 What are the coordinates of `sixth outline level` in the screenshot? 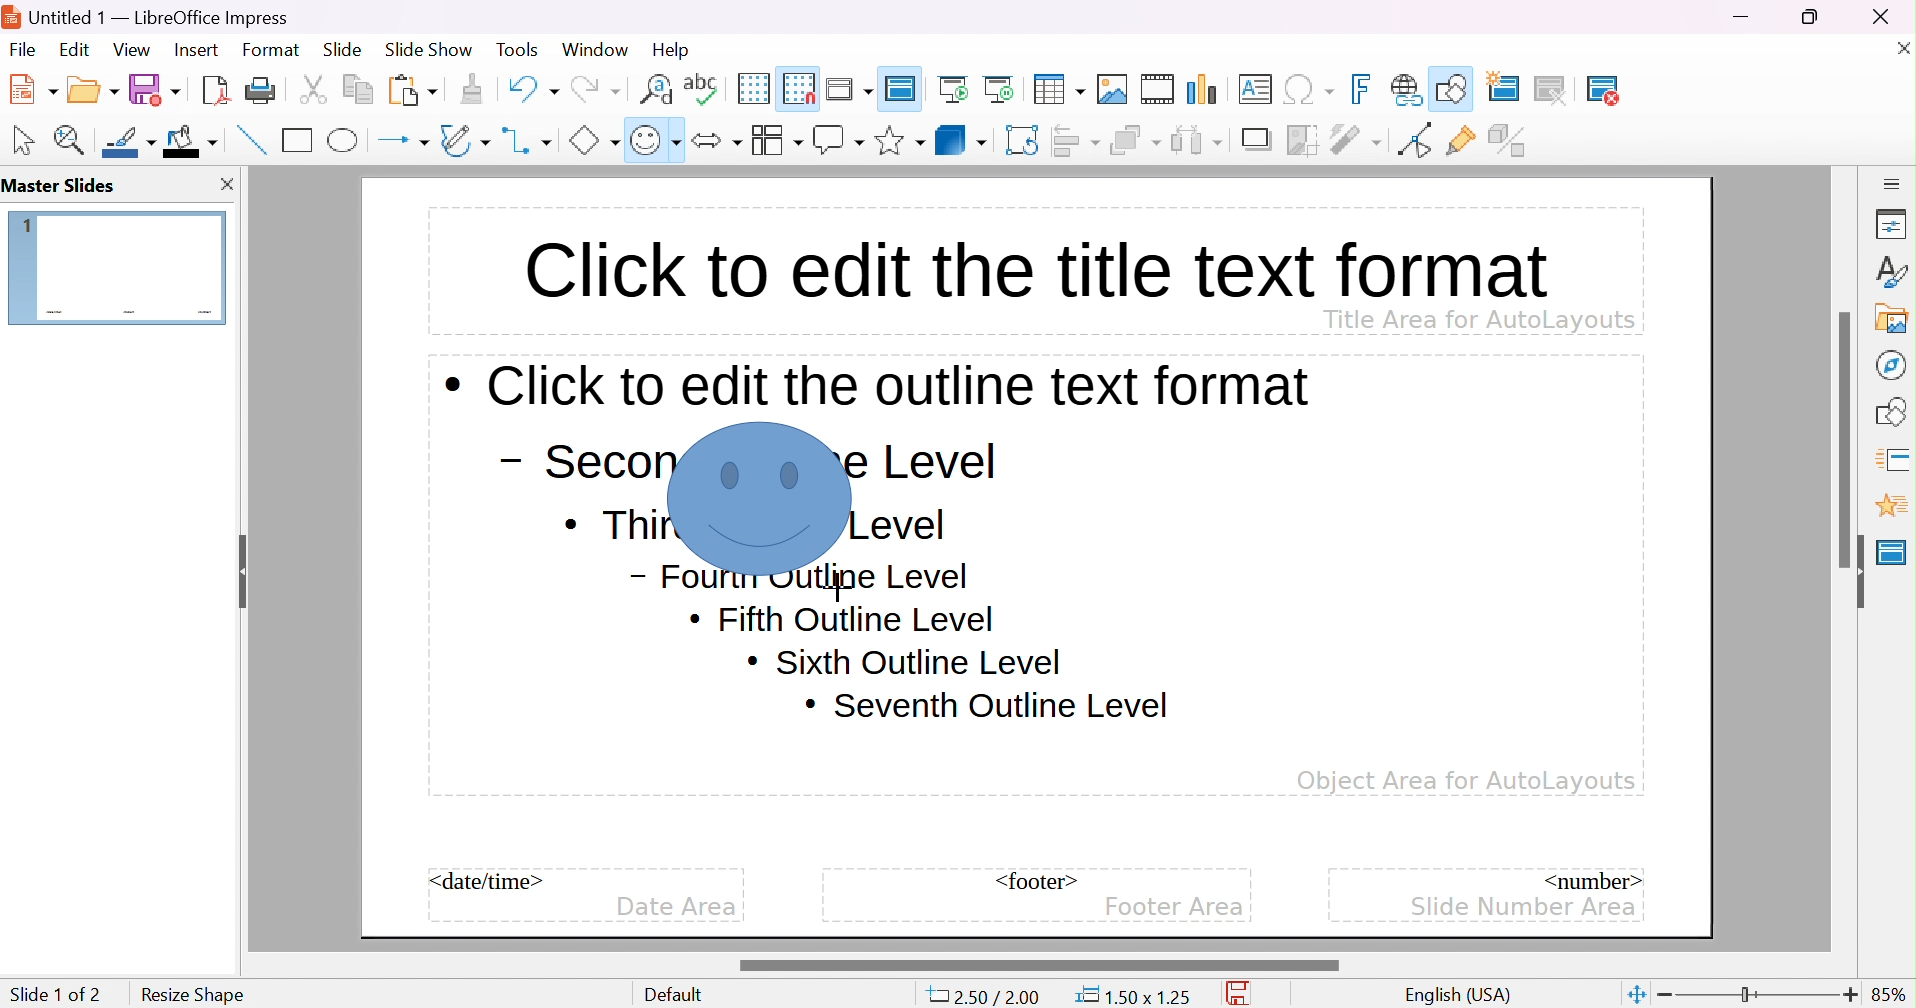 It's located at (904, 661).